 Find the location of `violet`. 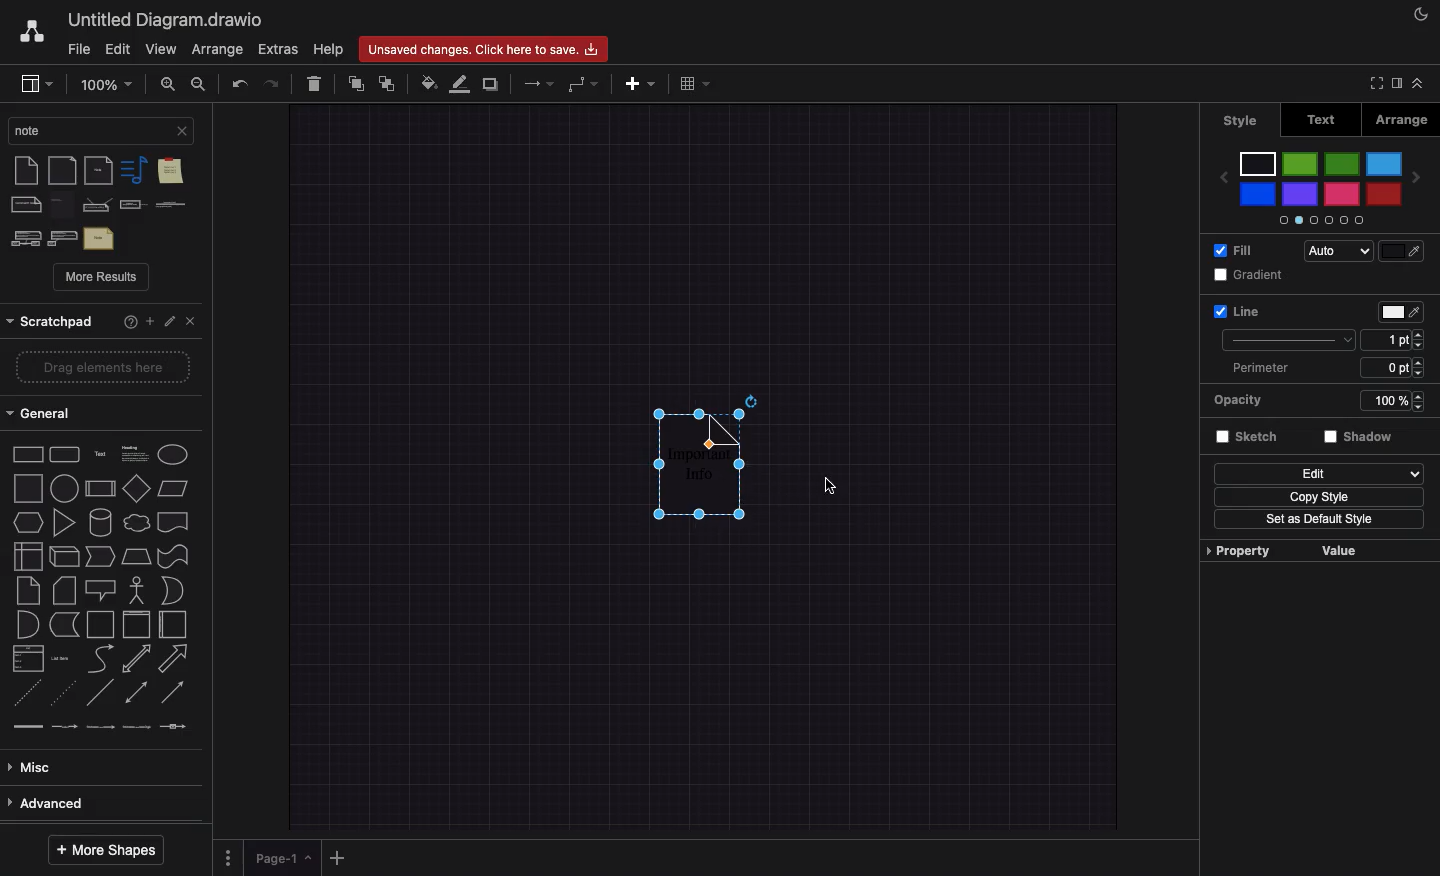

violet is located at coordinates (1301, 195).